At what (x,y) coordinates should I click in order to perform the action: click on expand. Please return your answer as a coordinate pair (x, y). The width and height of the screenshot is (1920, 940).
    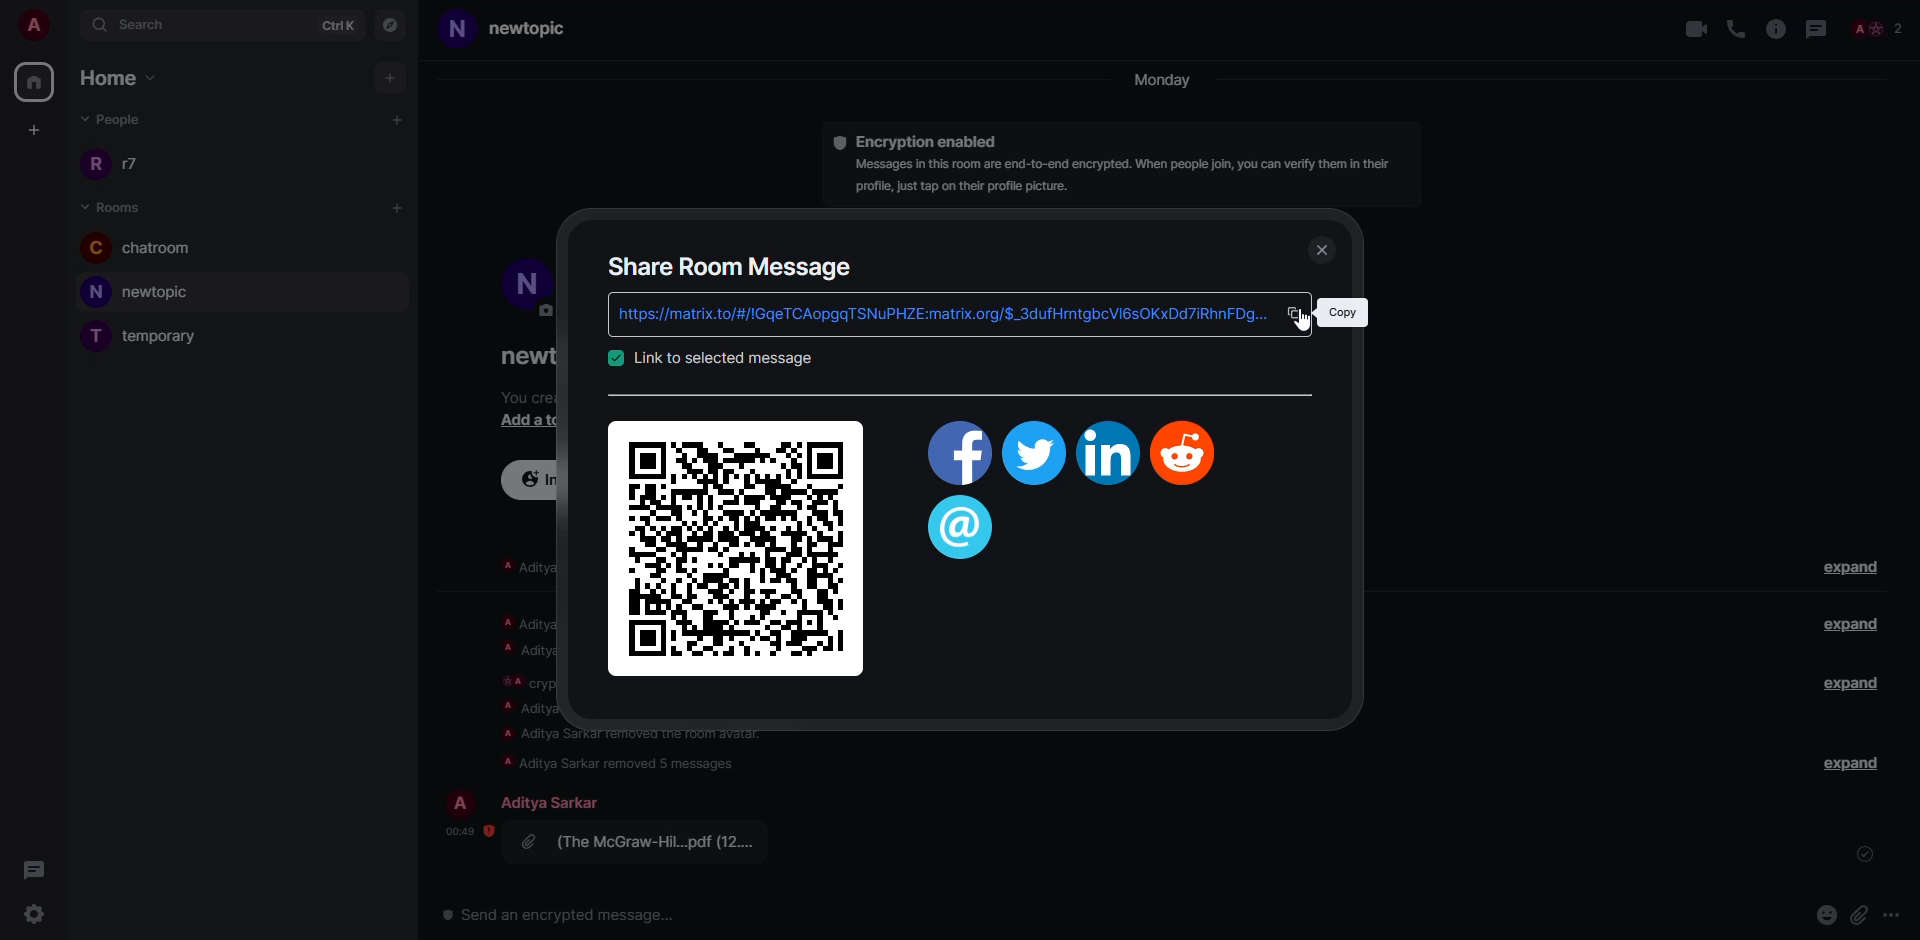
    Looking at the image, I should click on (1845, 682).